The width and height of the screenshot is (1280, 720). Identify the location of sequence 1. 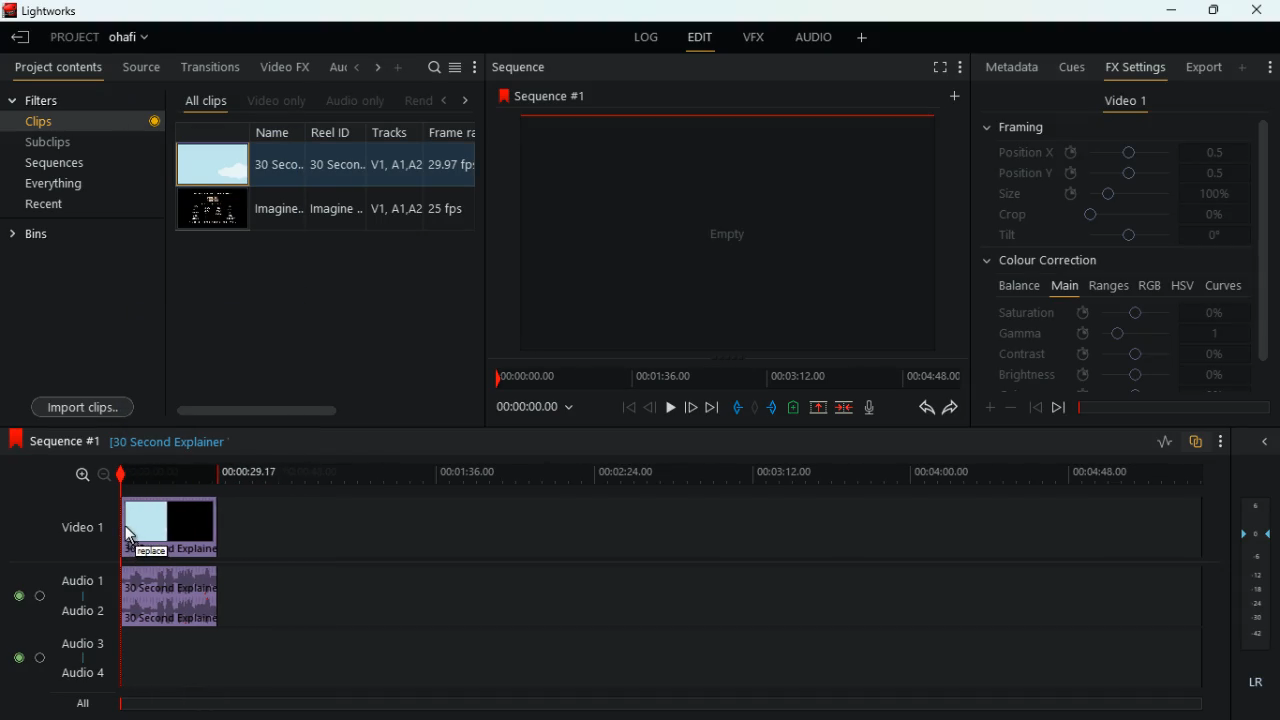
(51, 439).